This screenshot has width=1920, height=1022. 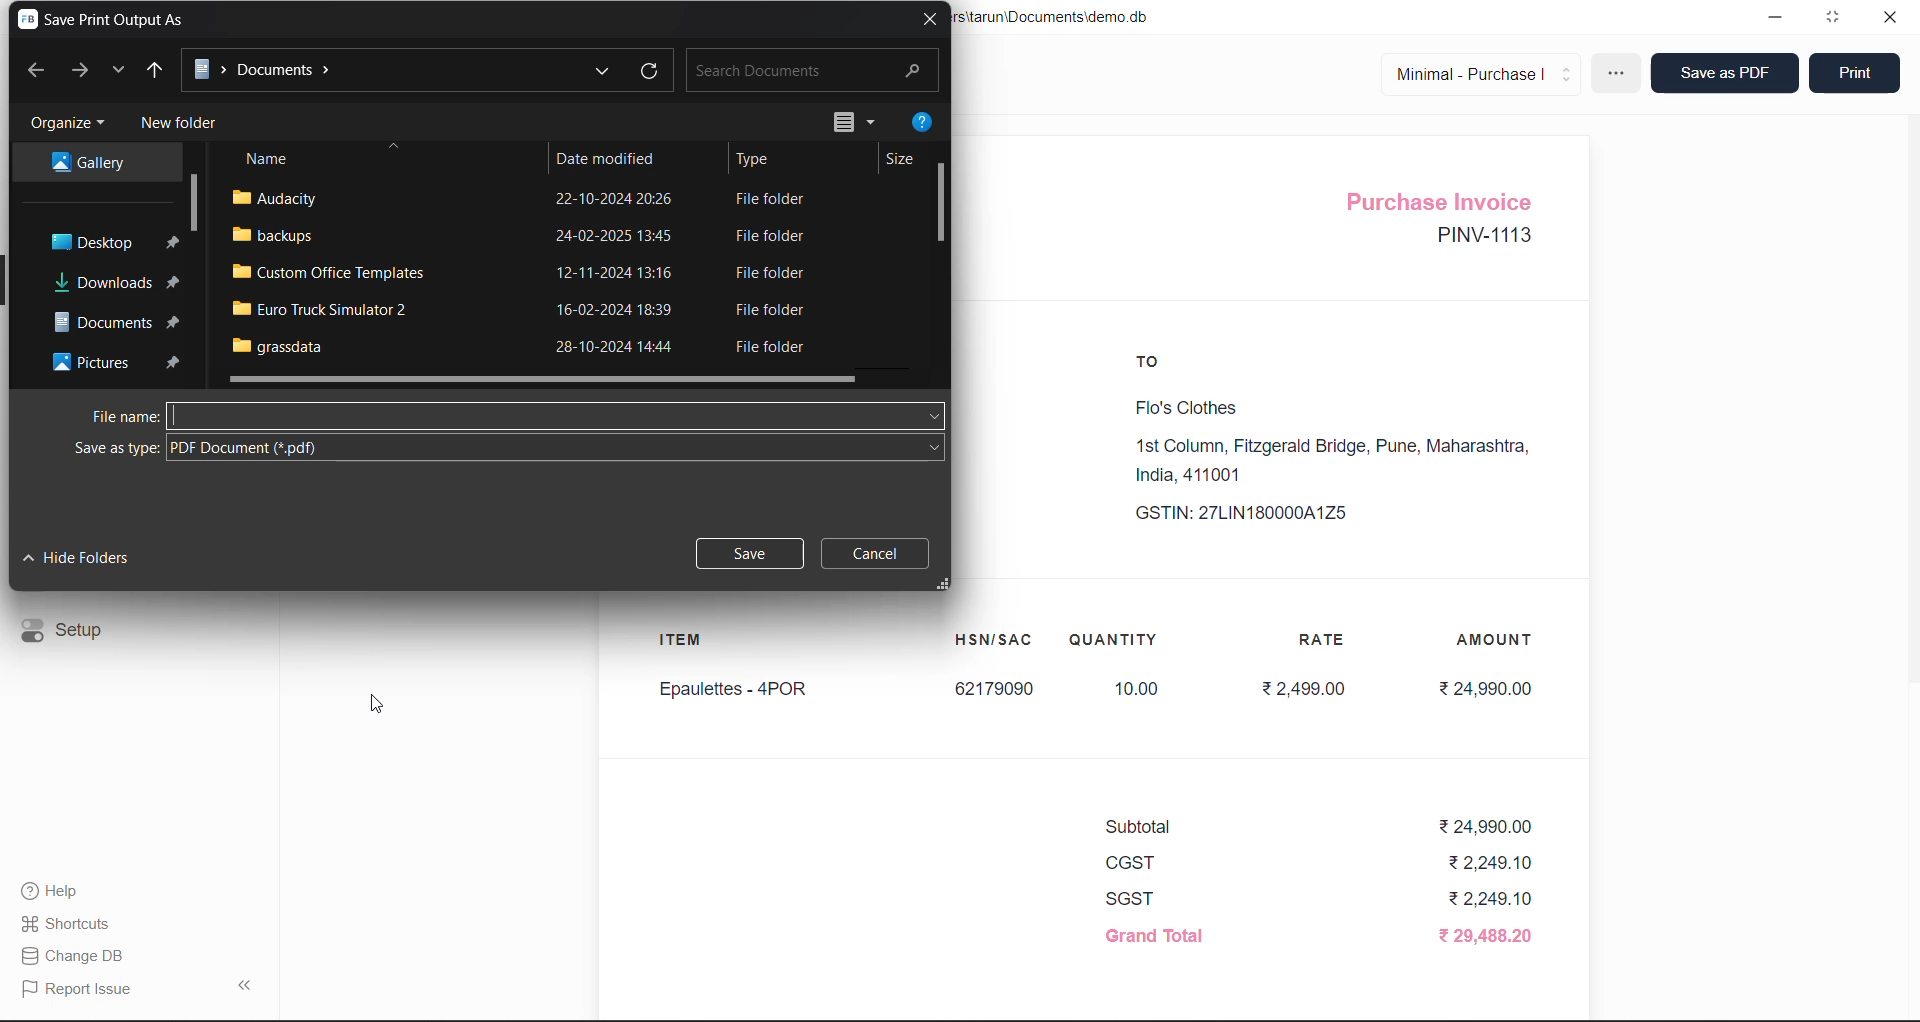 What do you see at coordinates (251, 986) in the screenshot?
I see `collapse` at bounding box center [251, 986].